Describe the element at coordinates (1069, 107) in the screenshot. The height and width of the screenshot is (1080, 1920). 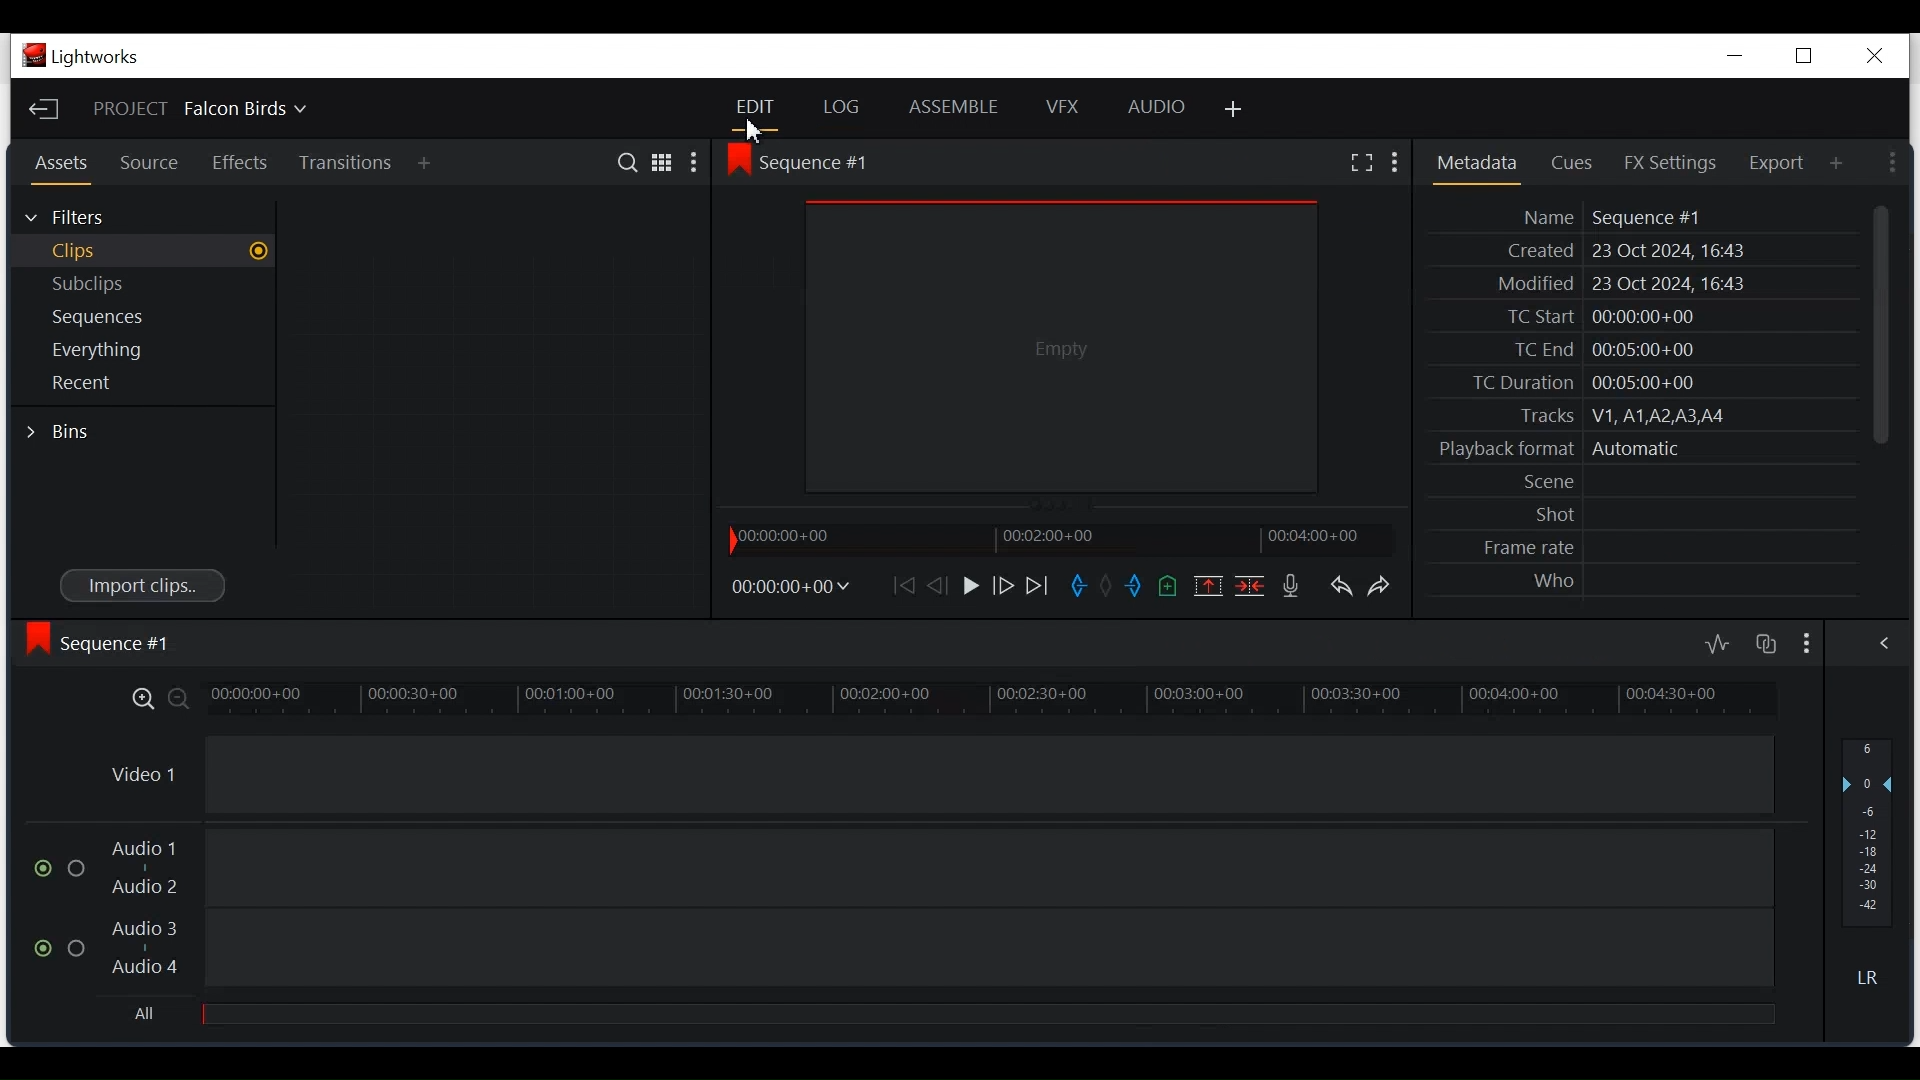
I see `VFX` at that location.